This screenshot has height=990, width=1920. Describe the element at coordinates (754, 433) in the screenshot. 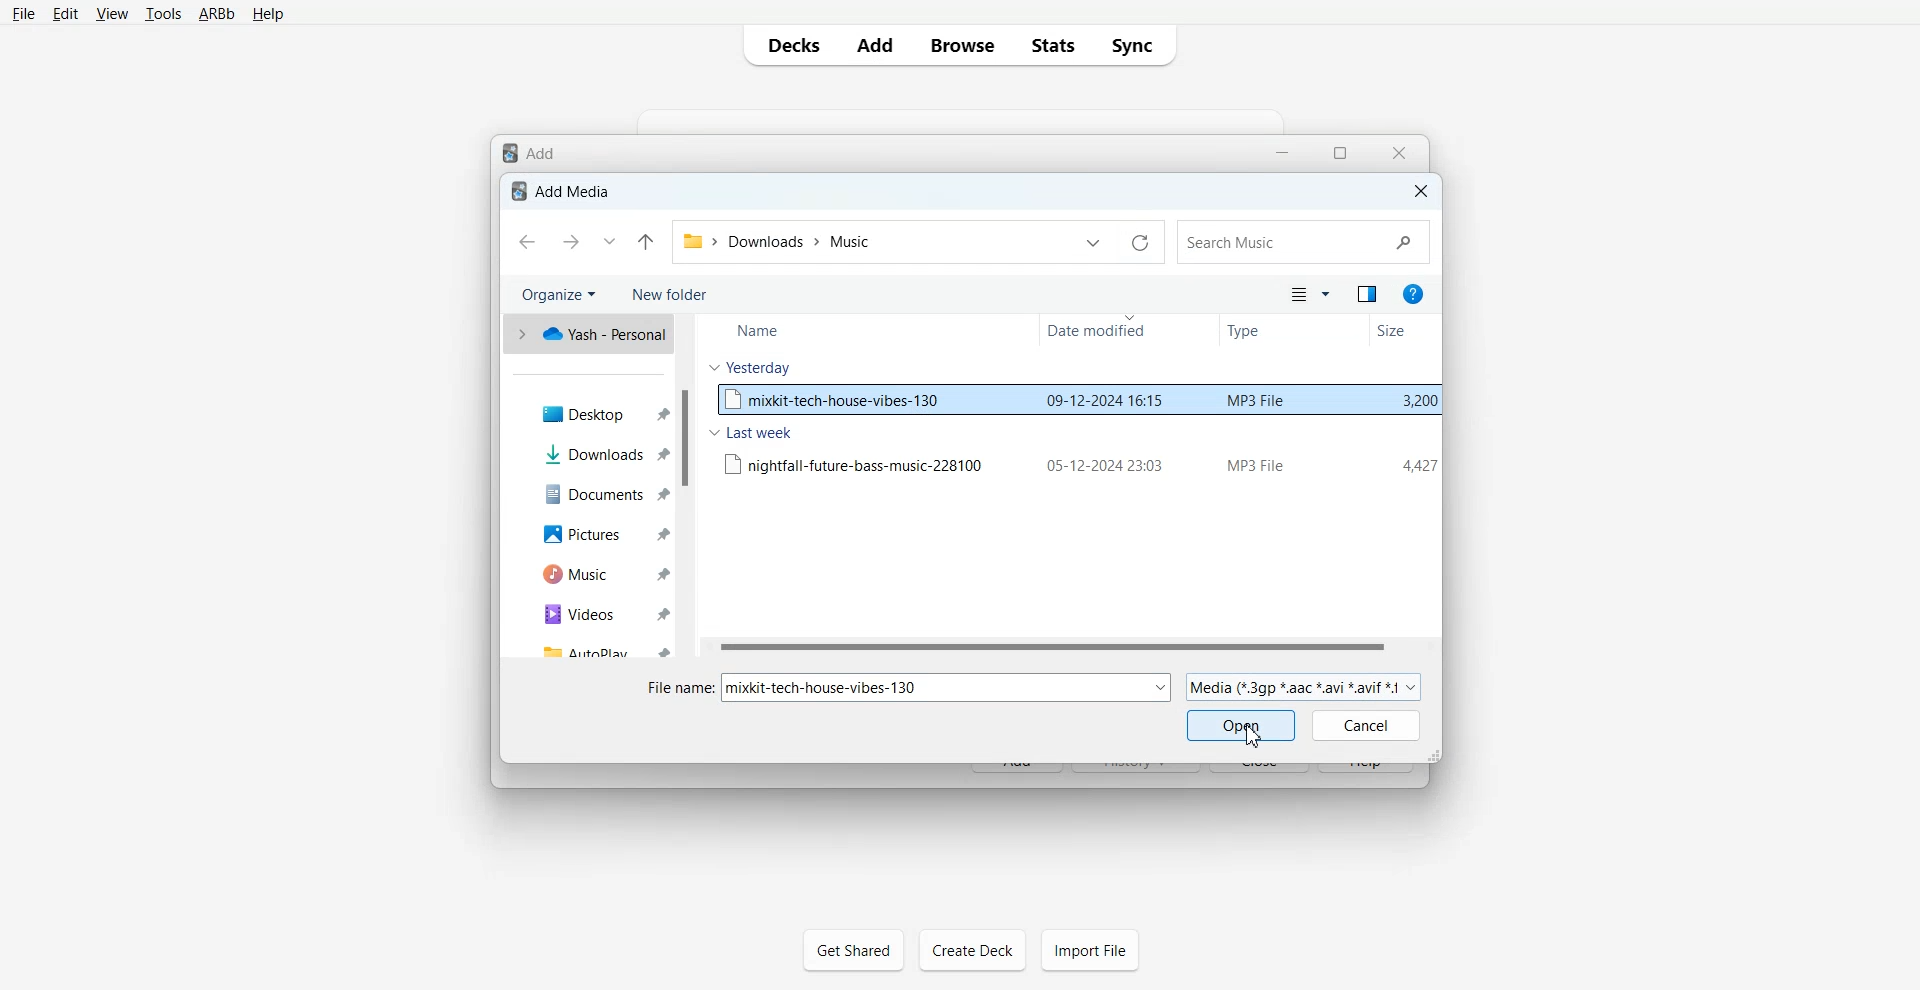

I see `Last week` at that location.